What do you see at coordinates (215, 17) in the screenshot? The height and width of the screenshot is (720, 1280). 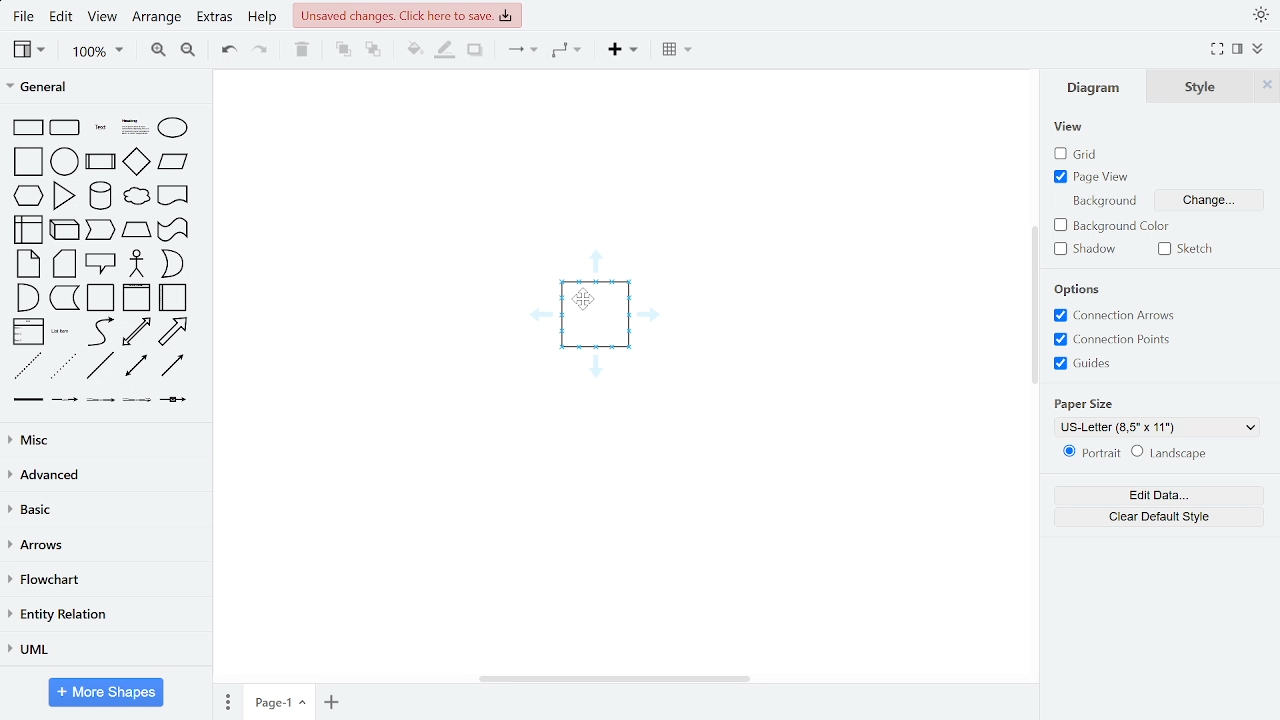 I see `extras` at bounding box center [215, 17].